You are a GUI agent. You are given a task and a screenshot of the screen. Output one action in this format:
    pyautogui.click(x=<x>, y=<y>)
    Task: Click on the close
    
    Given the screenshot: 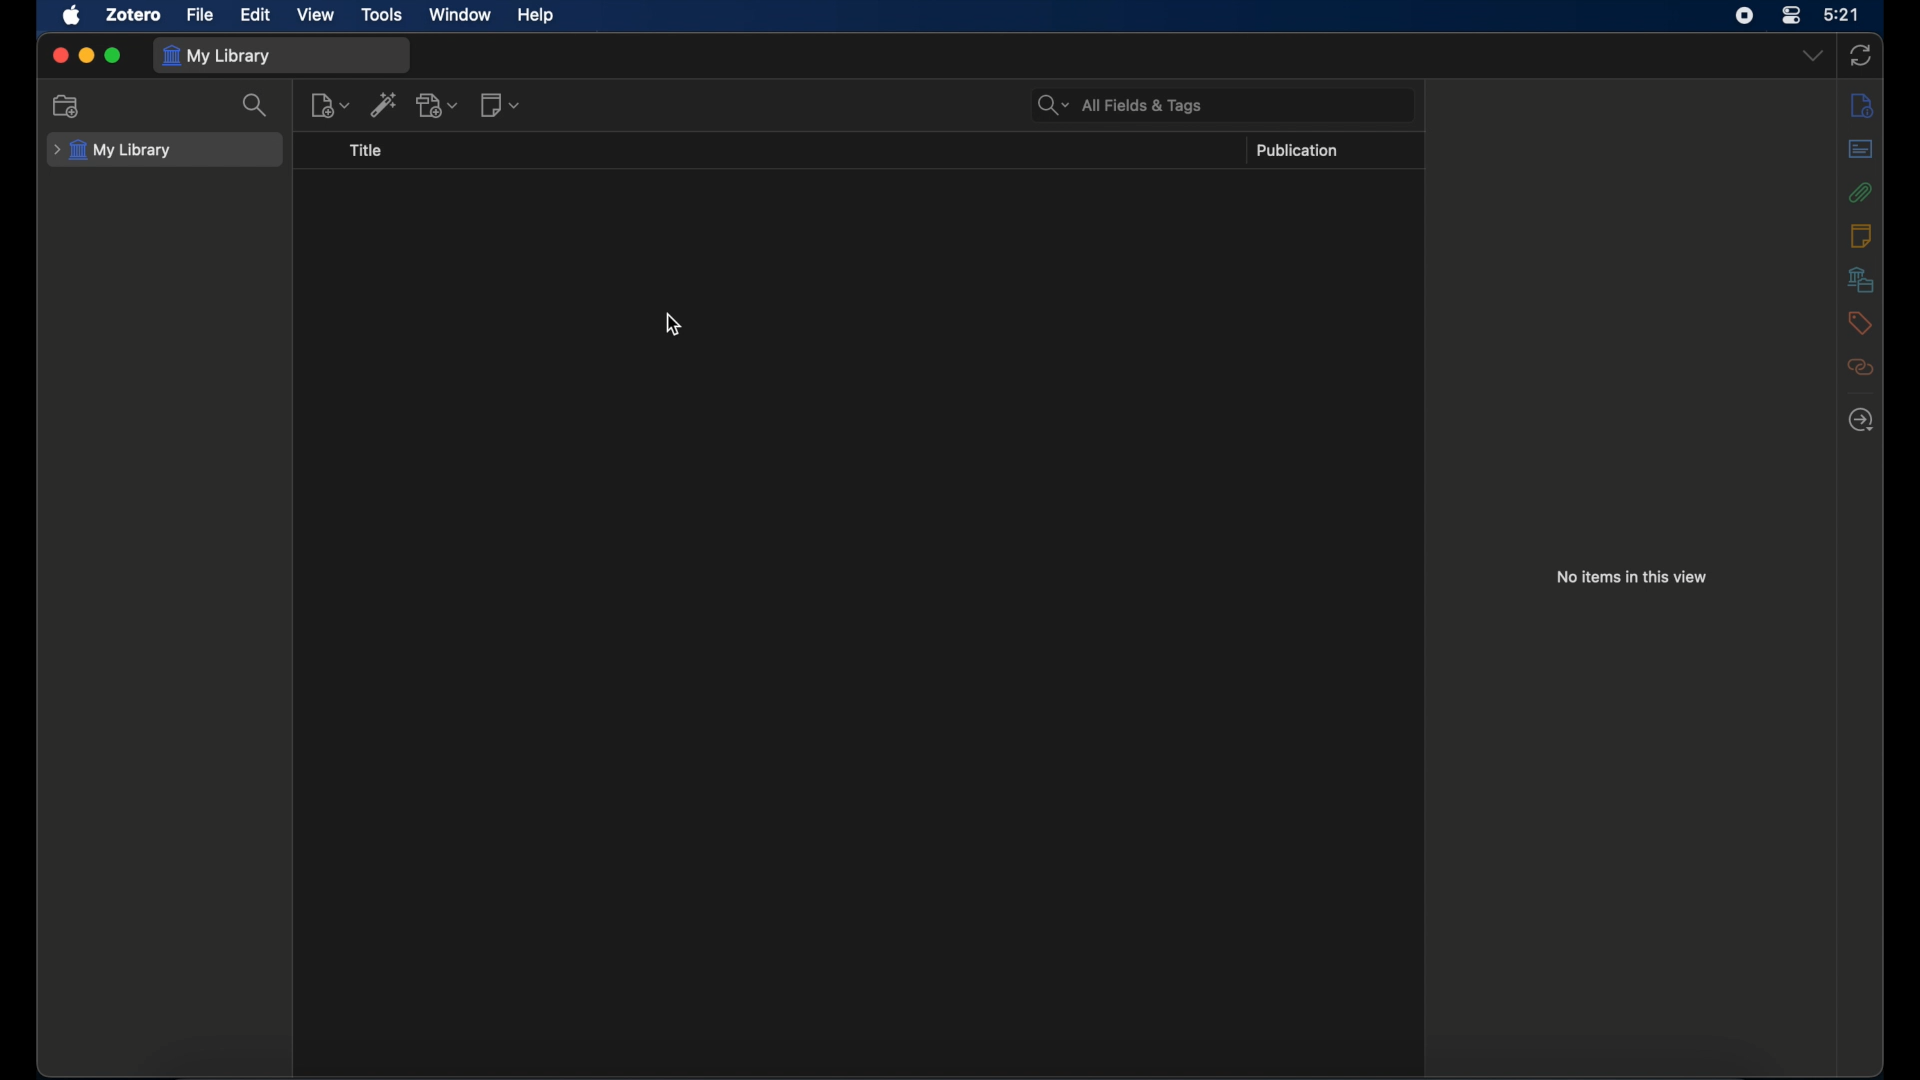 What is the action you would take?
    pyautogui.click(x=60, y=54)
    